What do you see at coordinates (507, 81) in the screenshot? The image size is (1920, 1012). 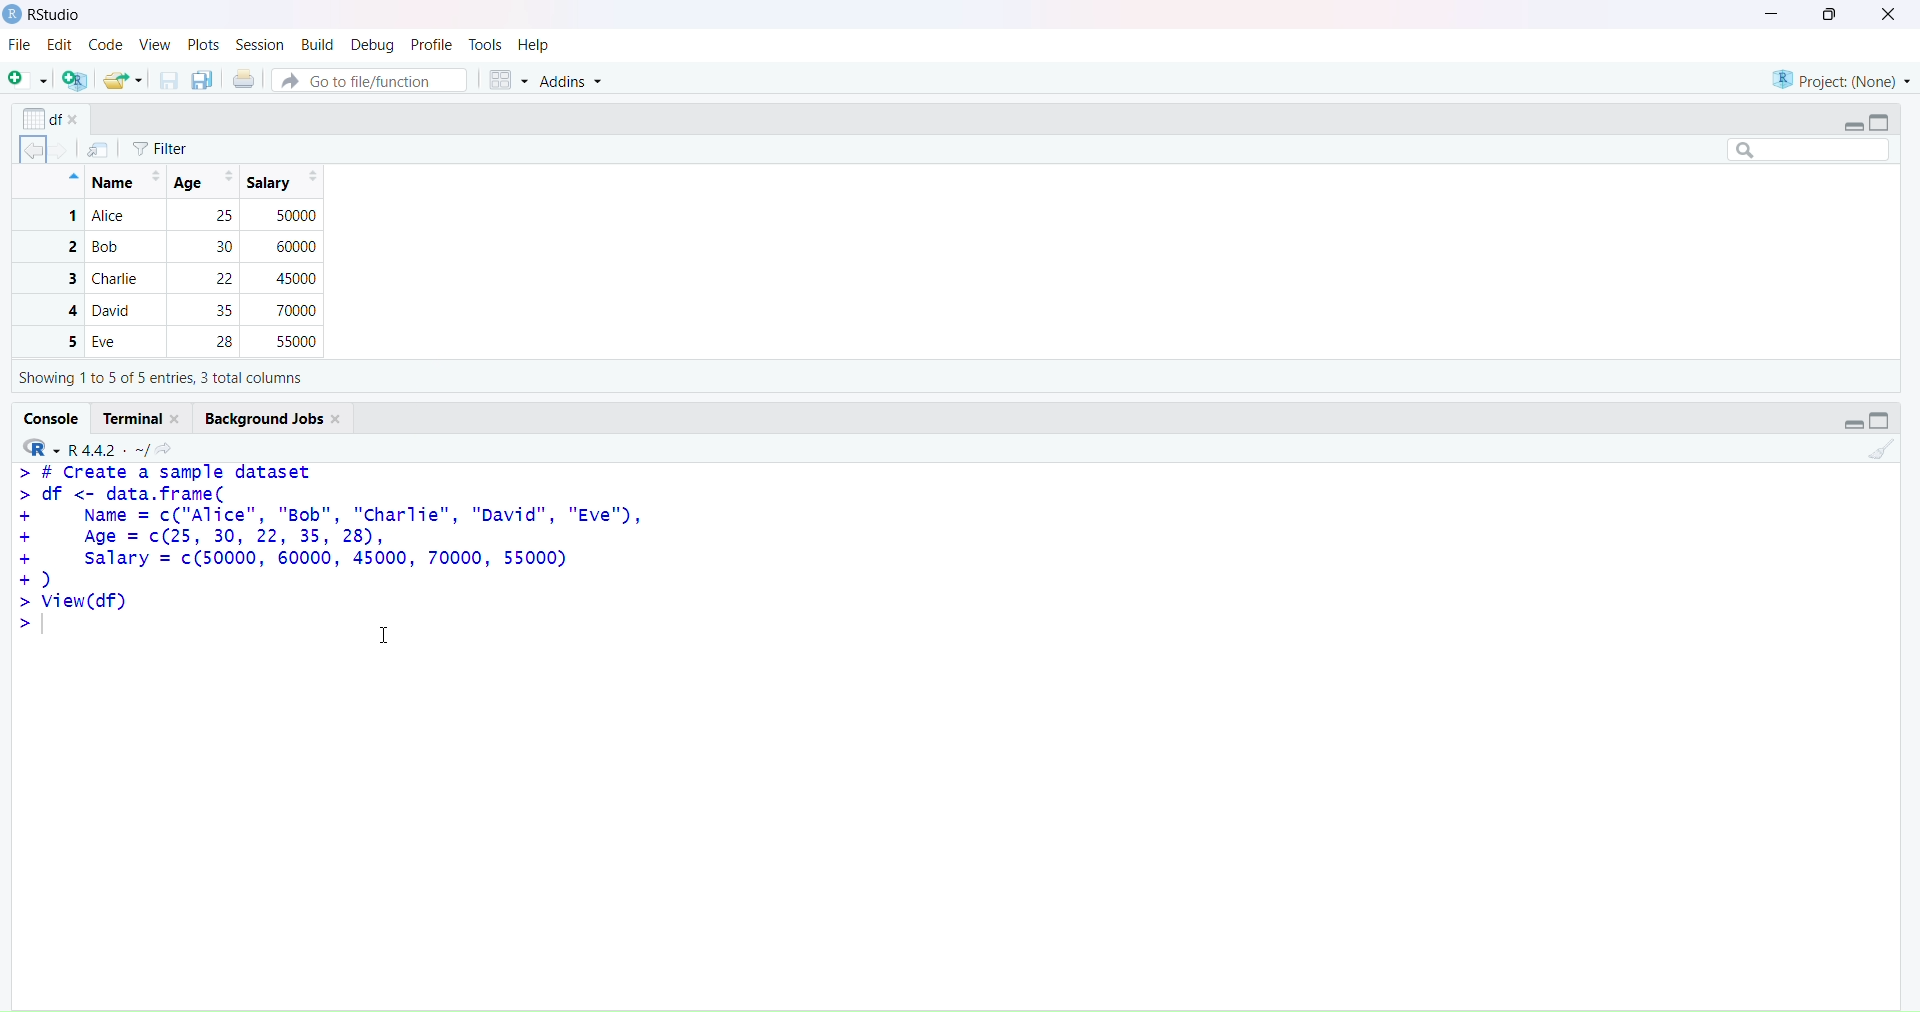 I see `workspace panes` at bounding box center [507, 81].